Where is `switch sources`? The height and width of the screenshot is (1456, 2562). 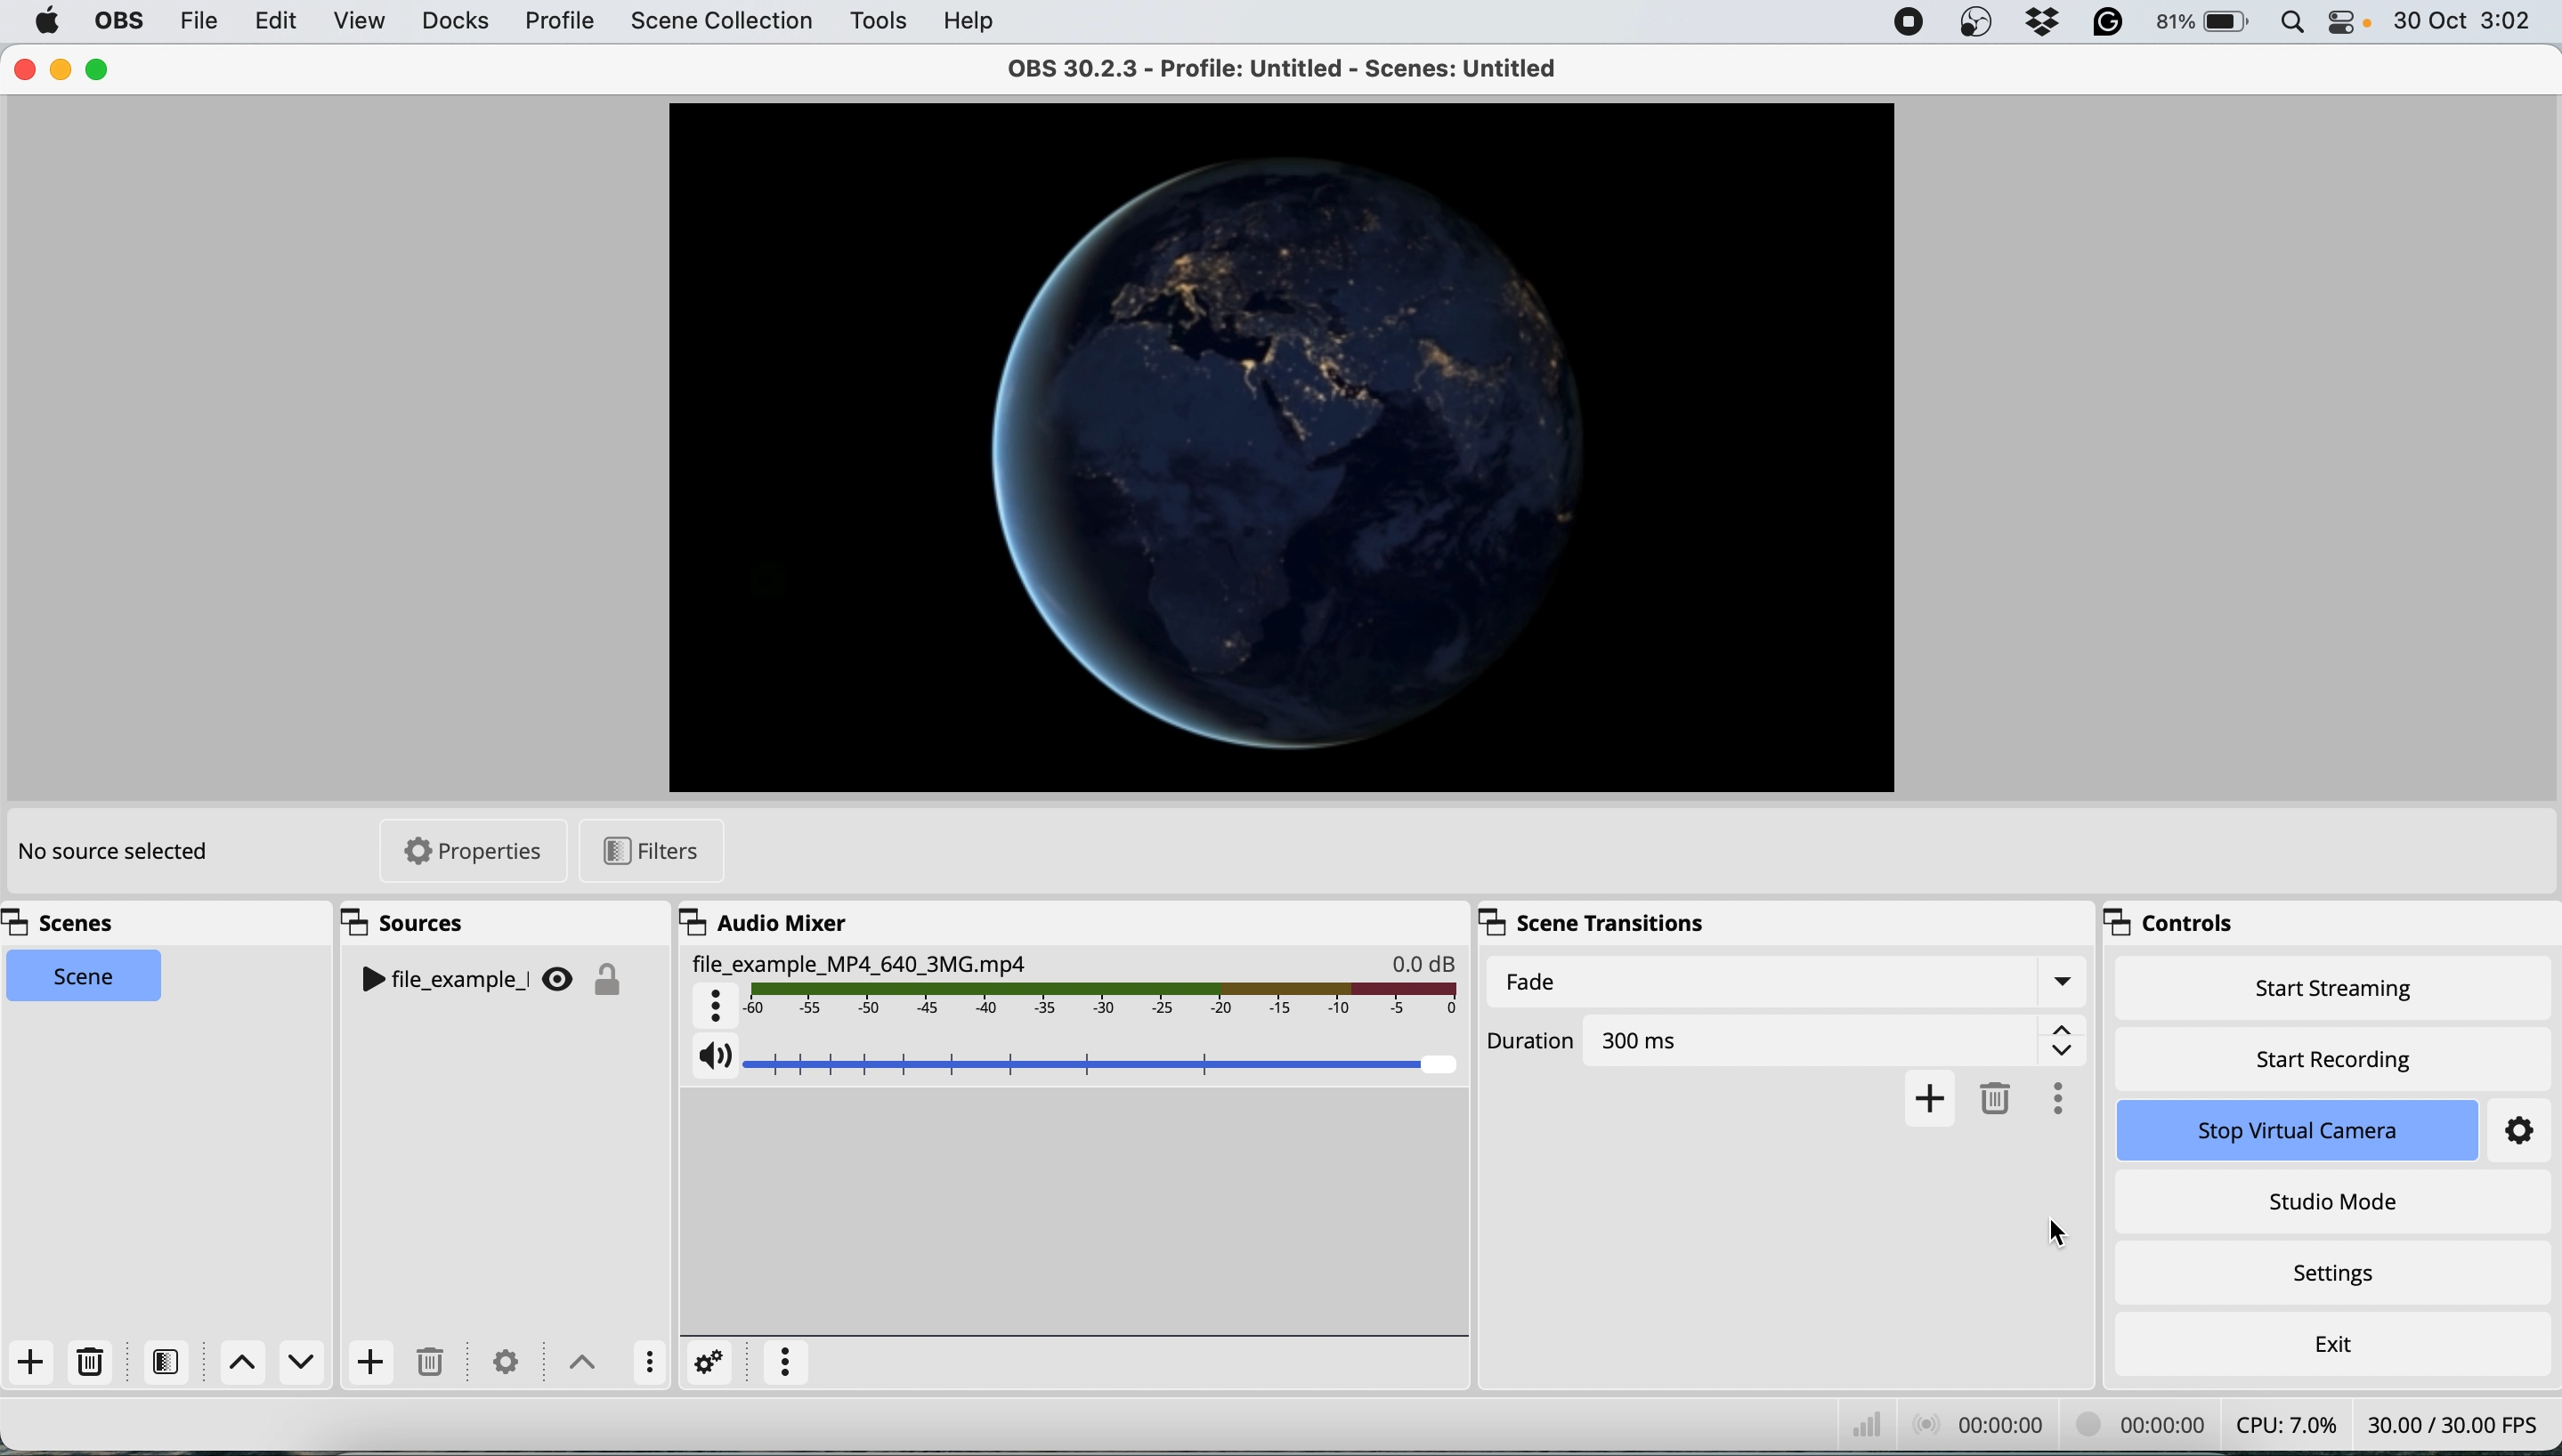
switch sources is located at coordinates (585, 1362).